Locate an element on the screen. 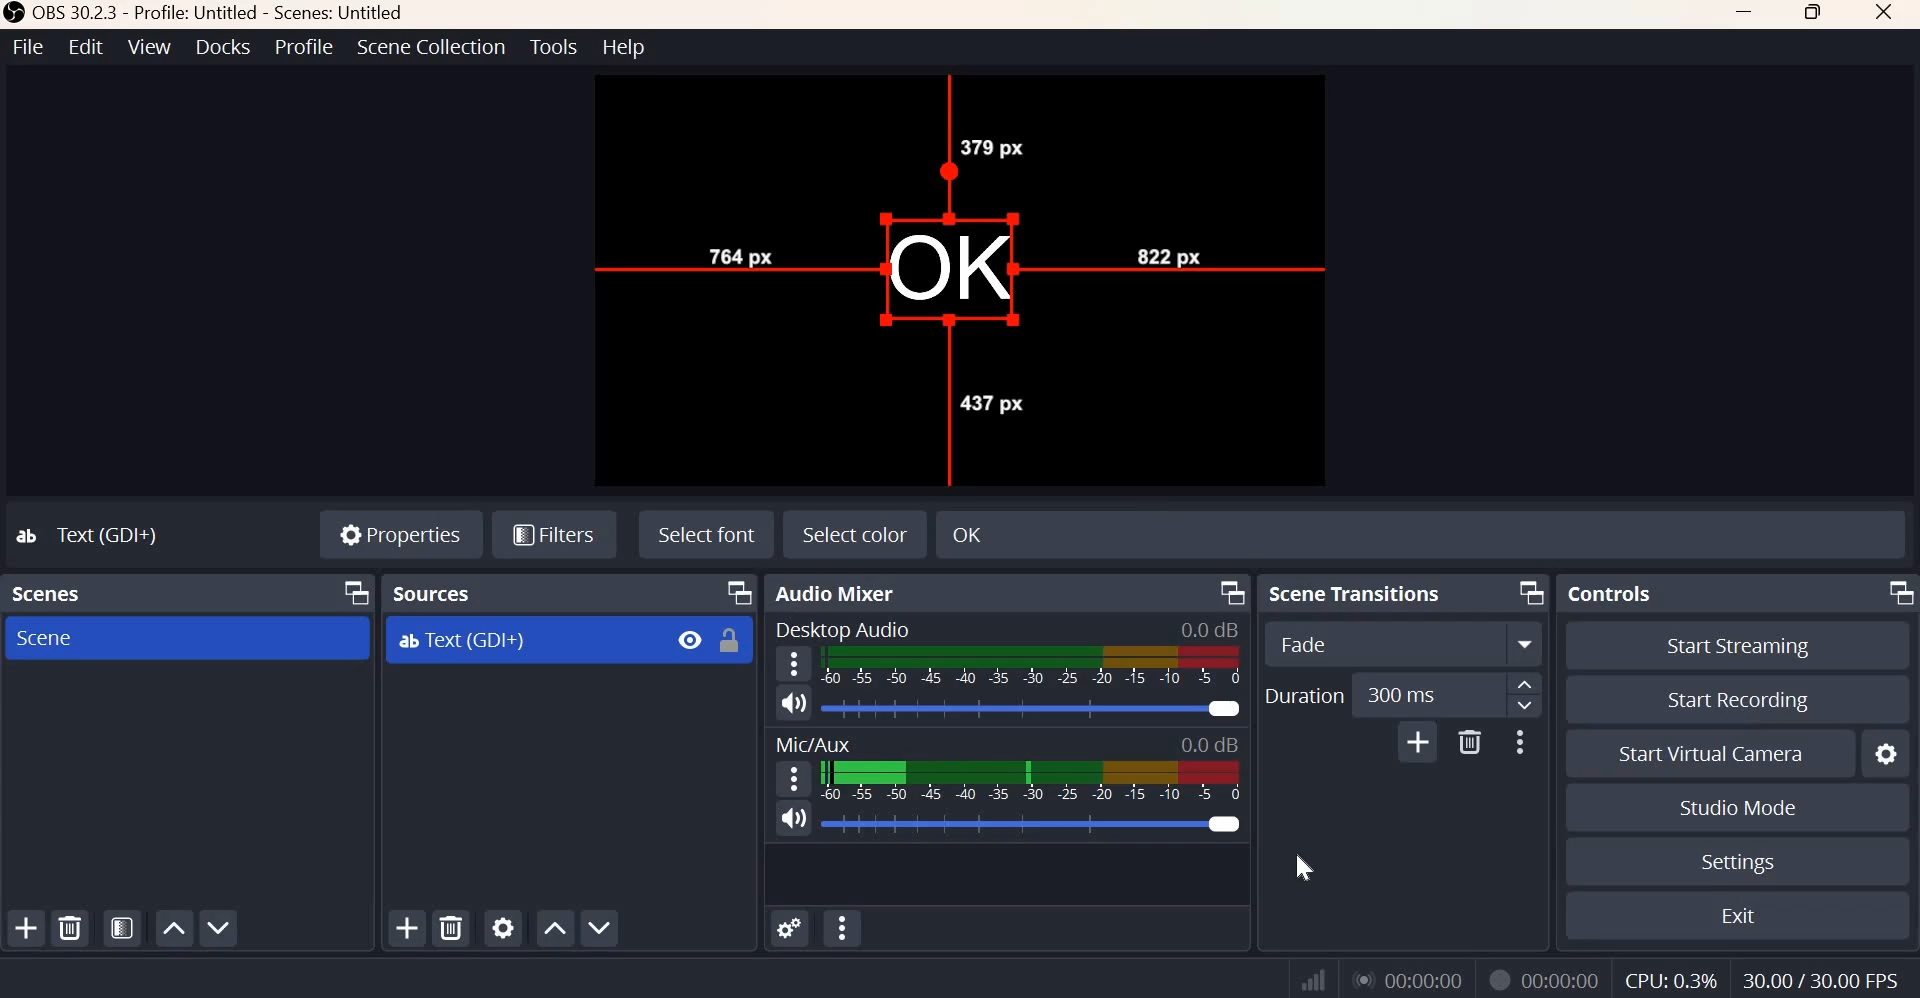 The image size is (1920, 998). Audio Slider is located at coordinates (1036, 824).